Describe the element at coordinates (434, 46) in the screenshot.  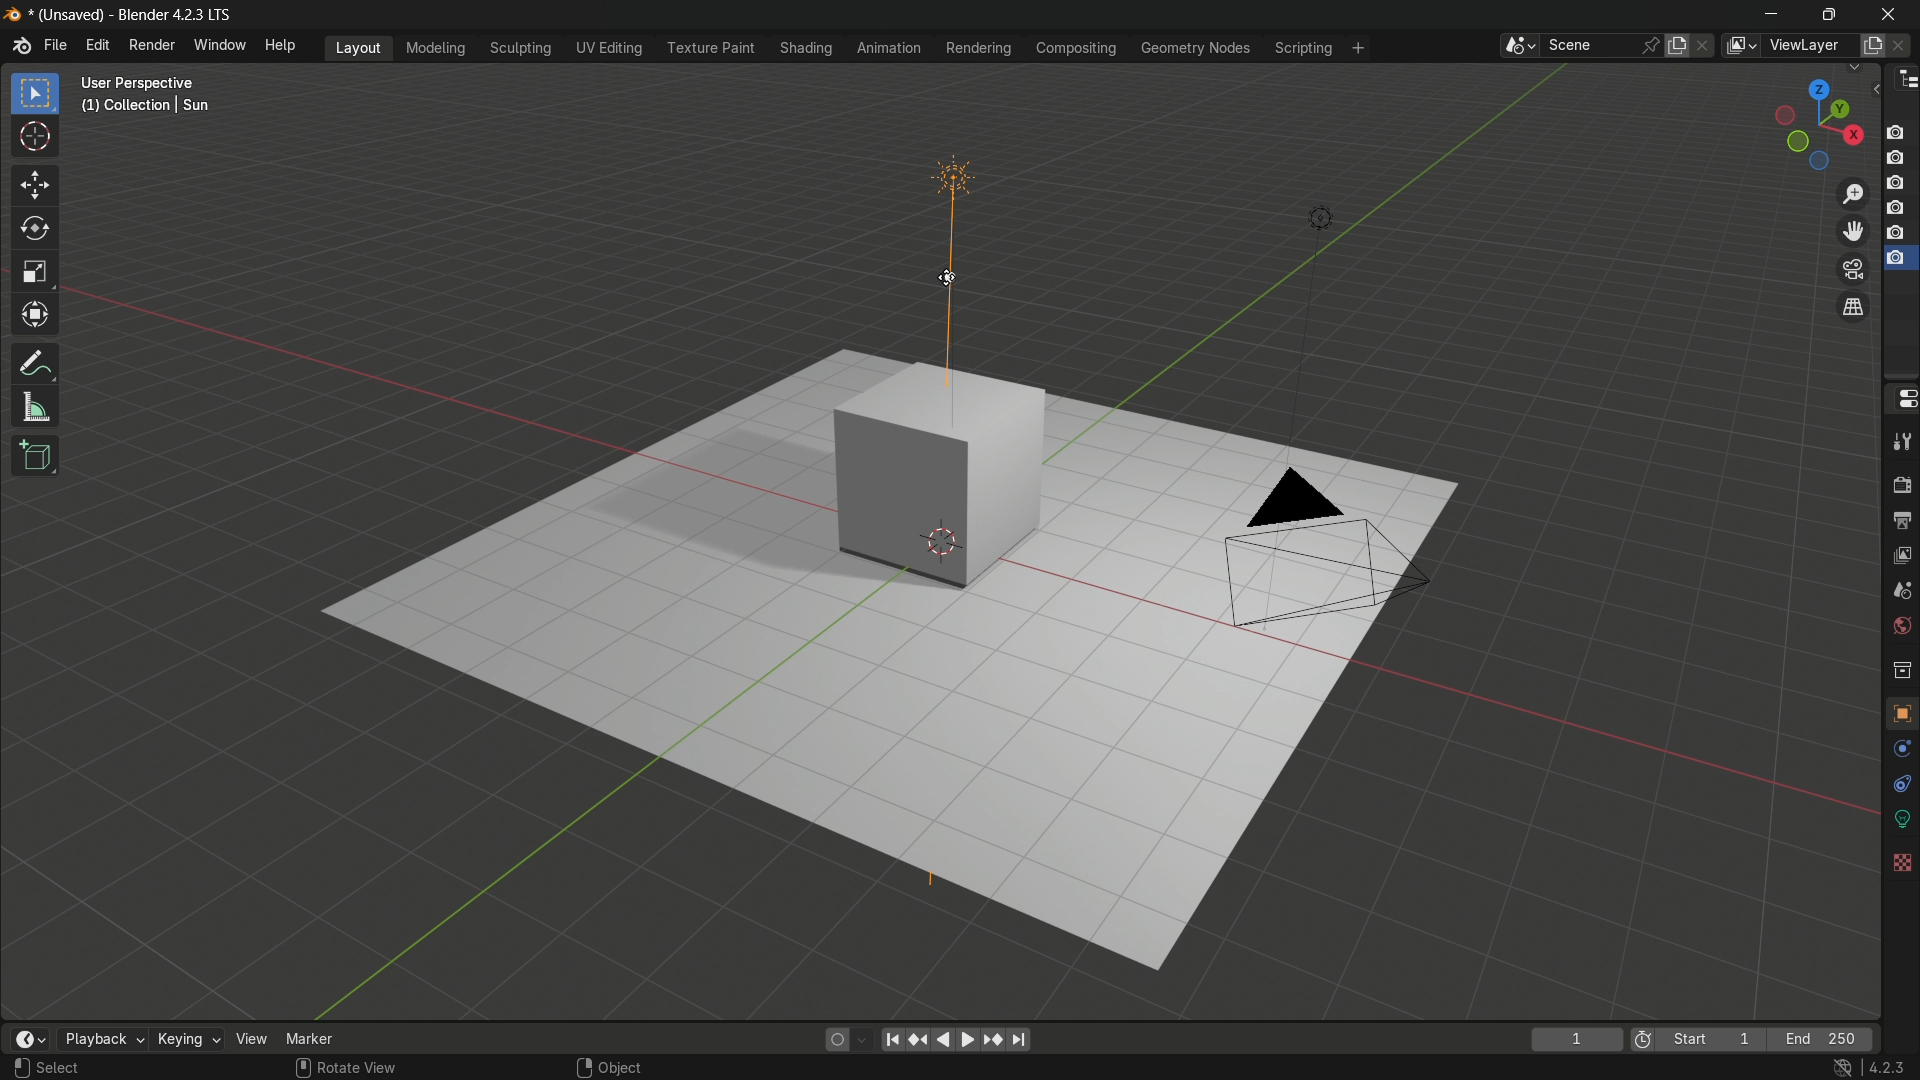
I see `modeling` at that location.